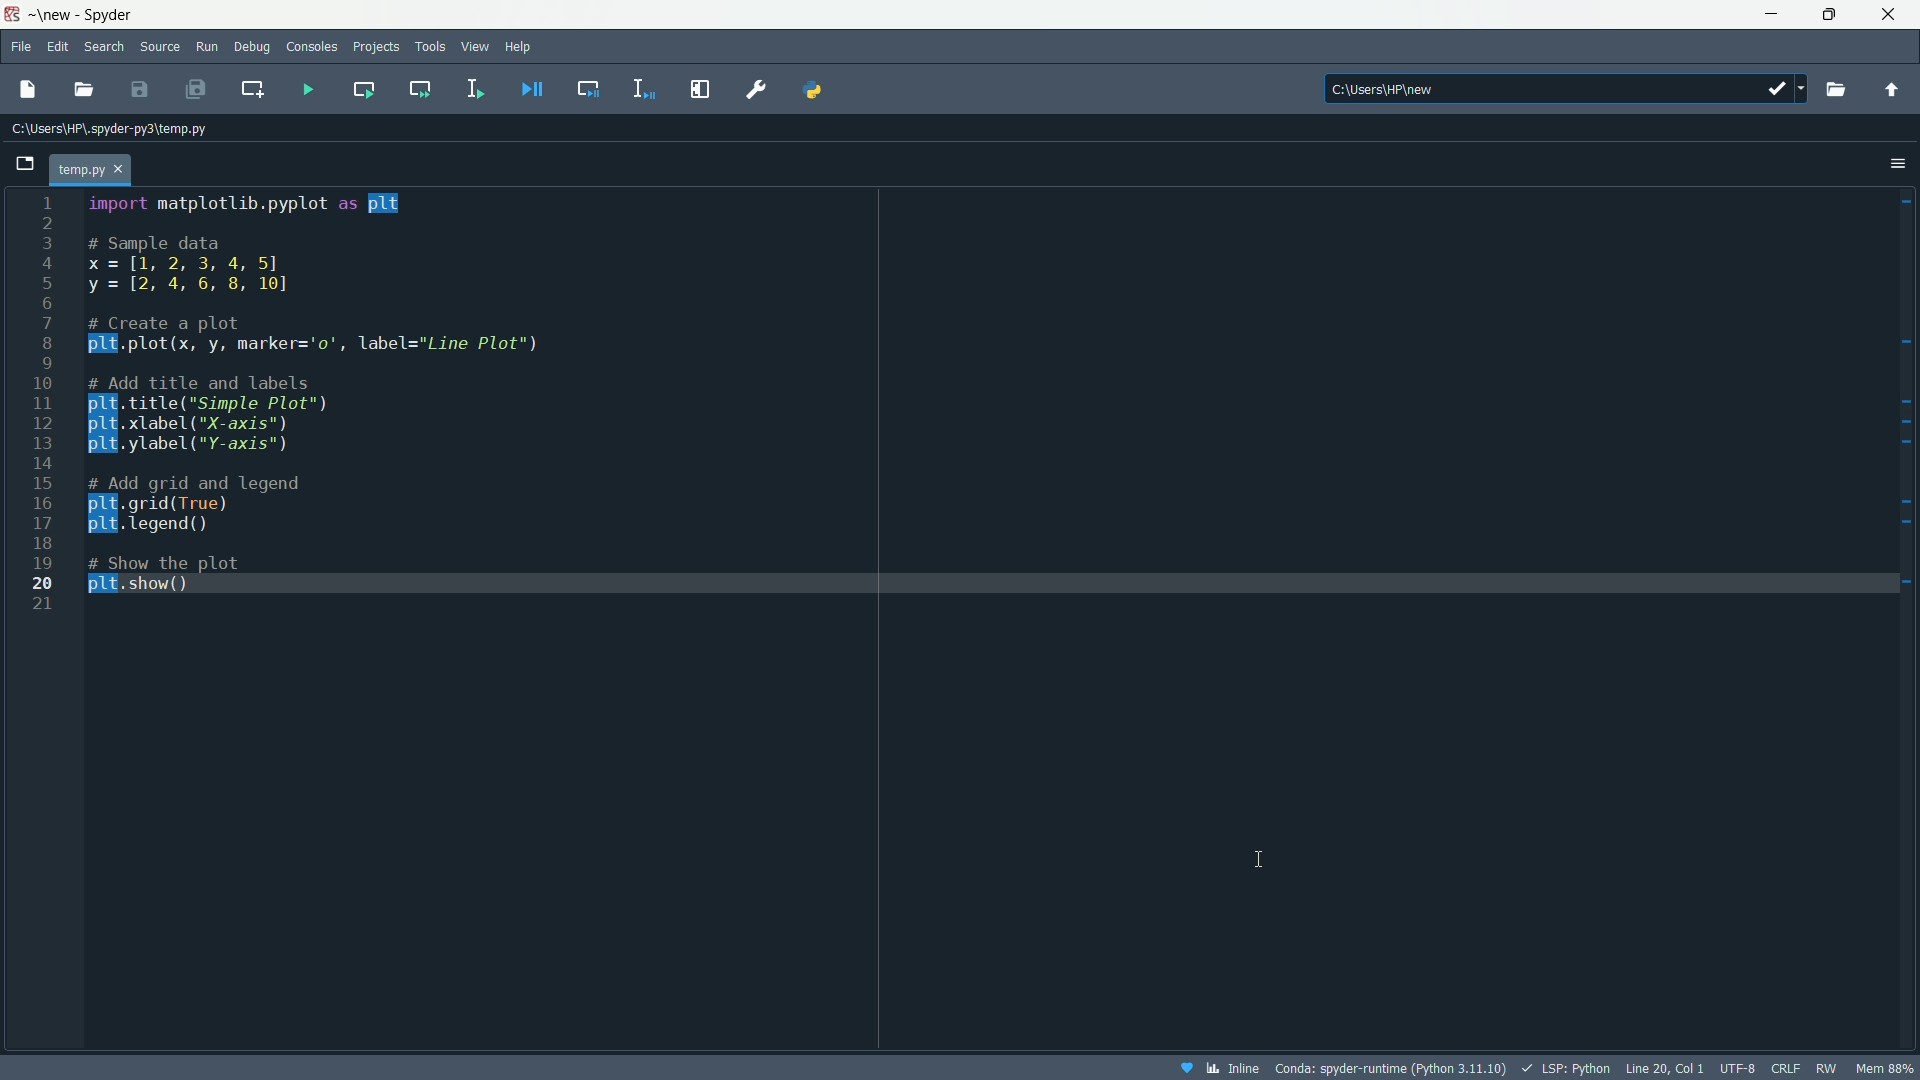  Describe the element at coordinates (140, 89) in the screenshot. I see `save file` at that location.